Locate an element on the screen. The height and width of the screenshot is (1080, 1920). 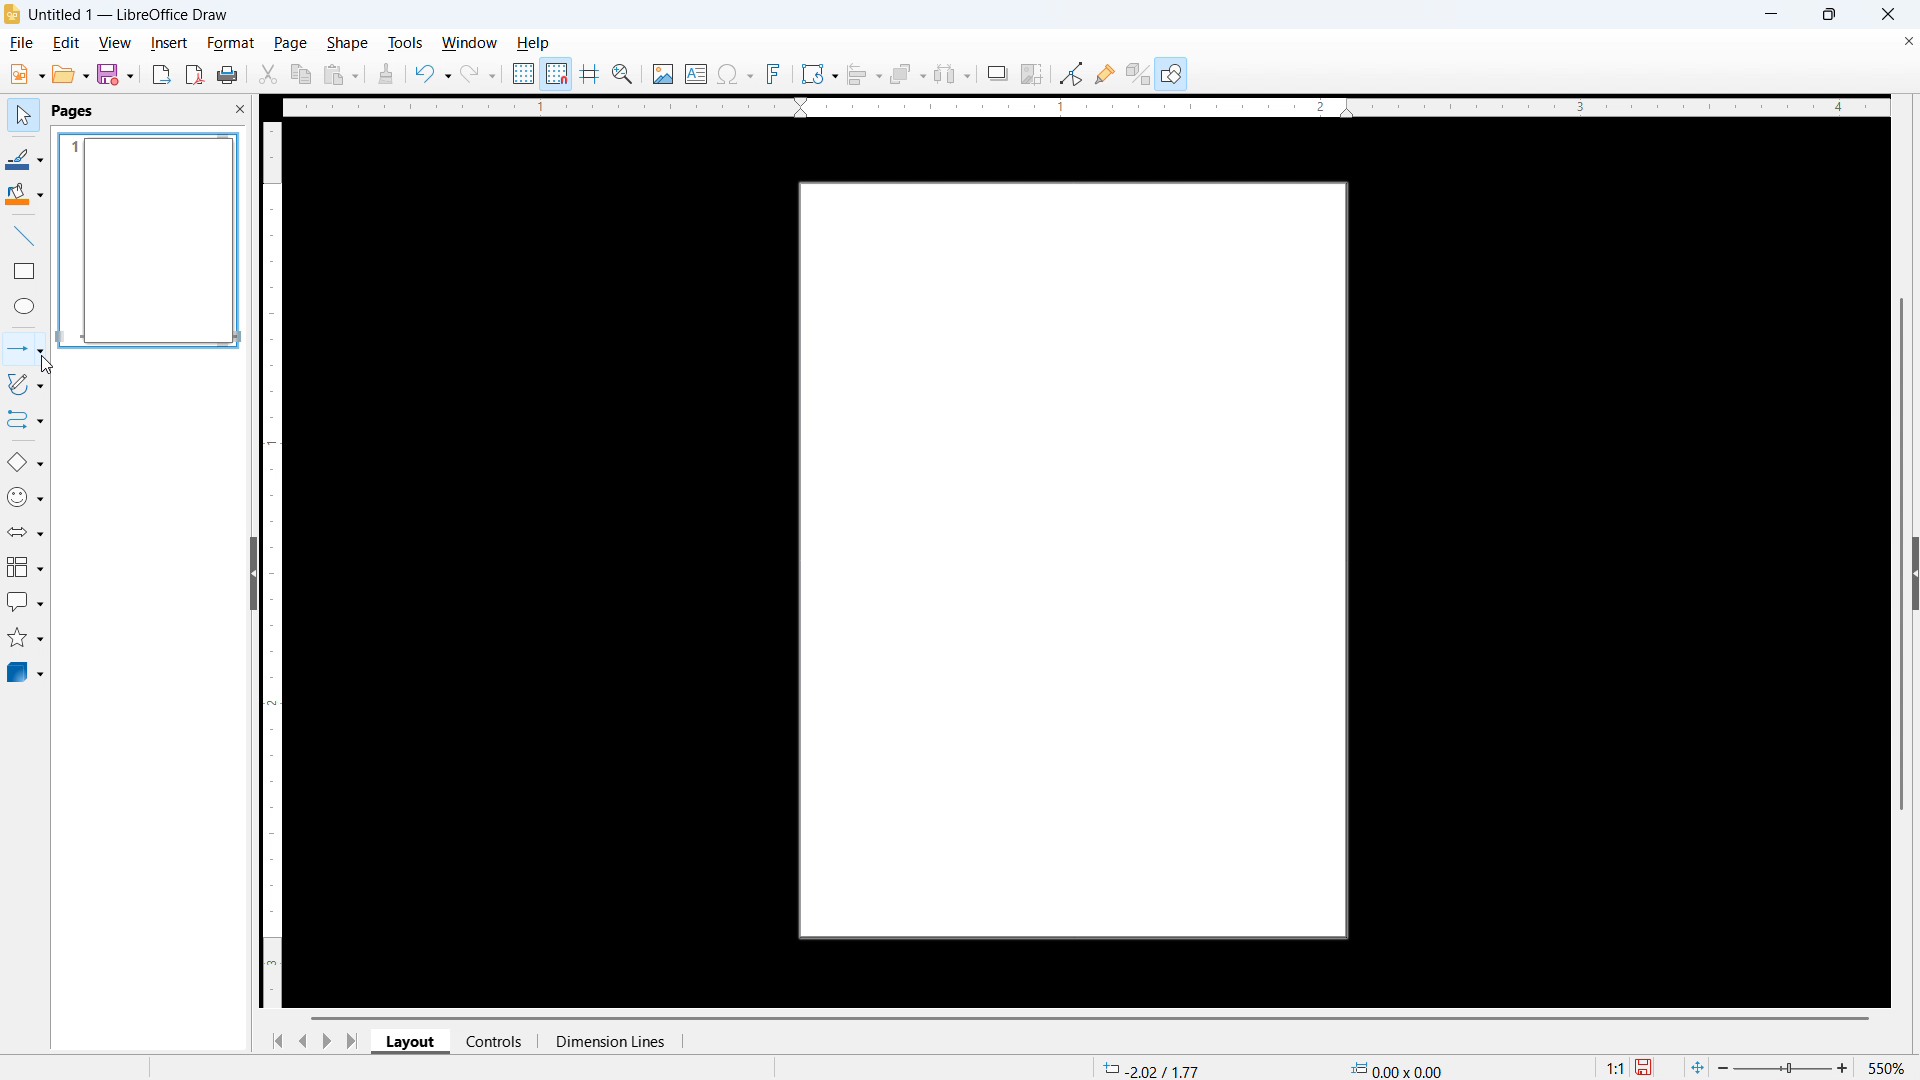
Curves and polygons  is located at coordinates (25, 385).